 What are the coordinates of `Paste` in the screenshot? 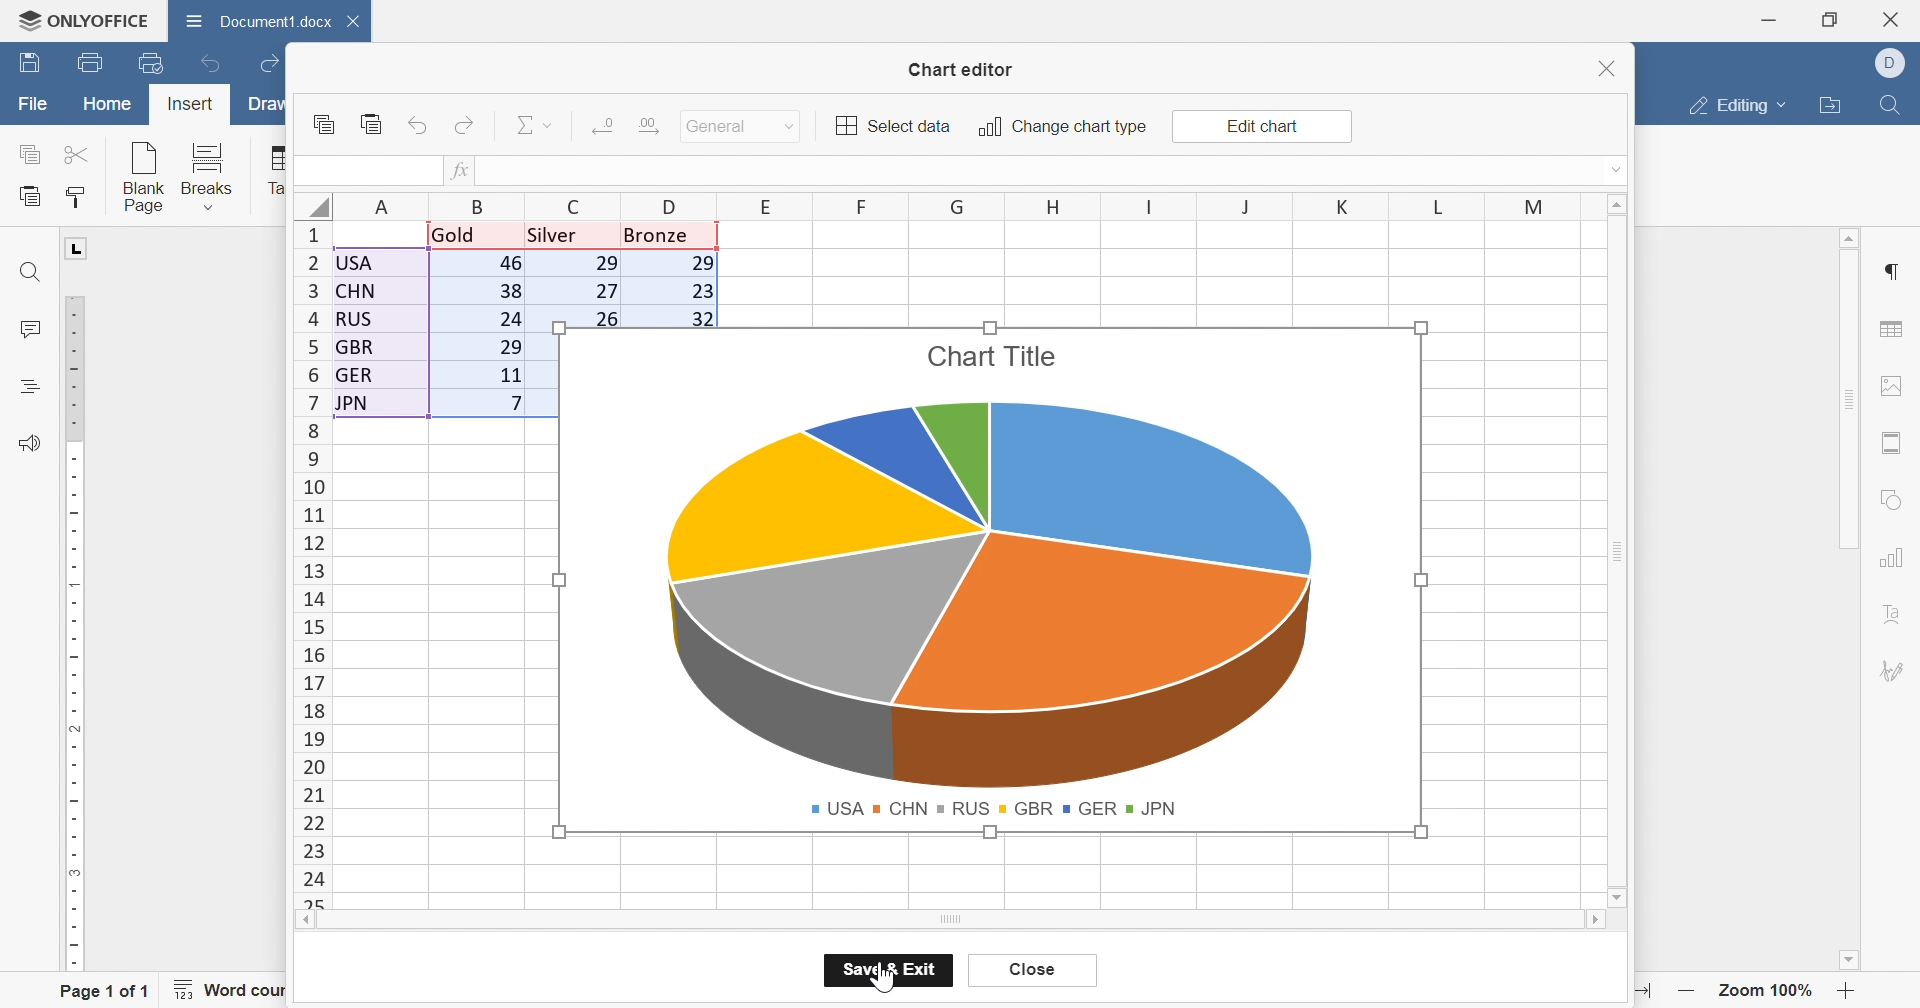 It's located at (373, 125).